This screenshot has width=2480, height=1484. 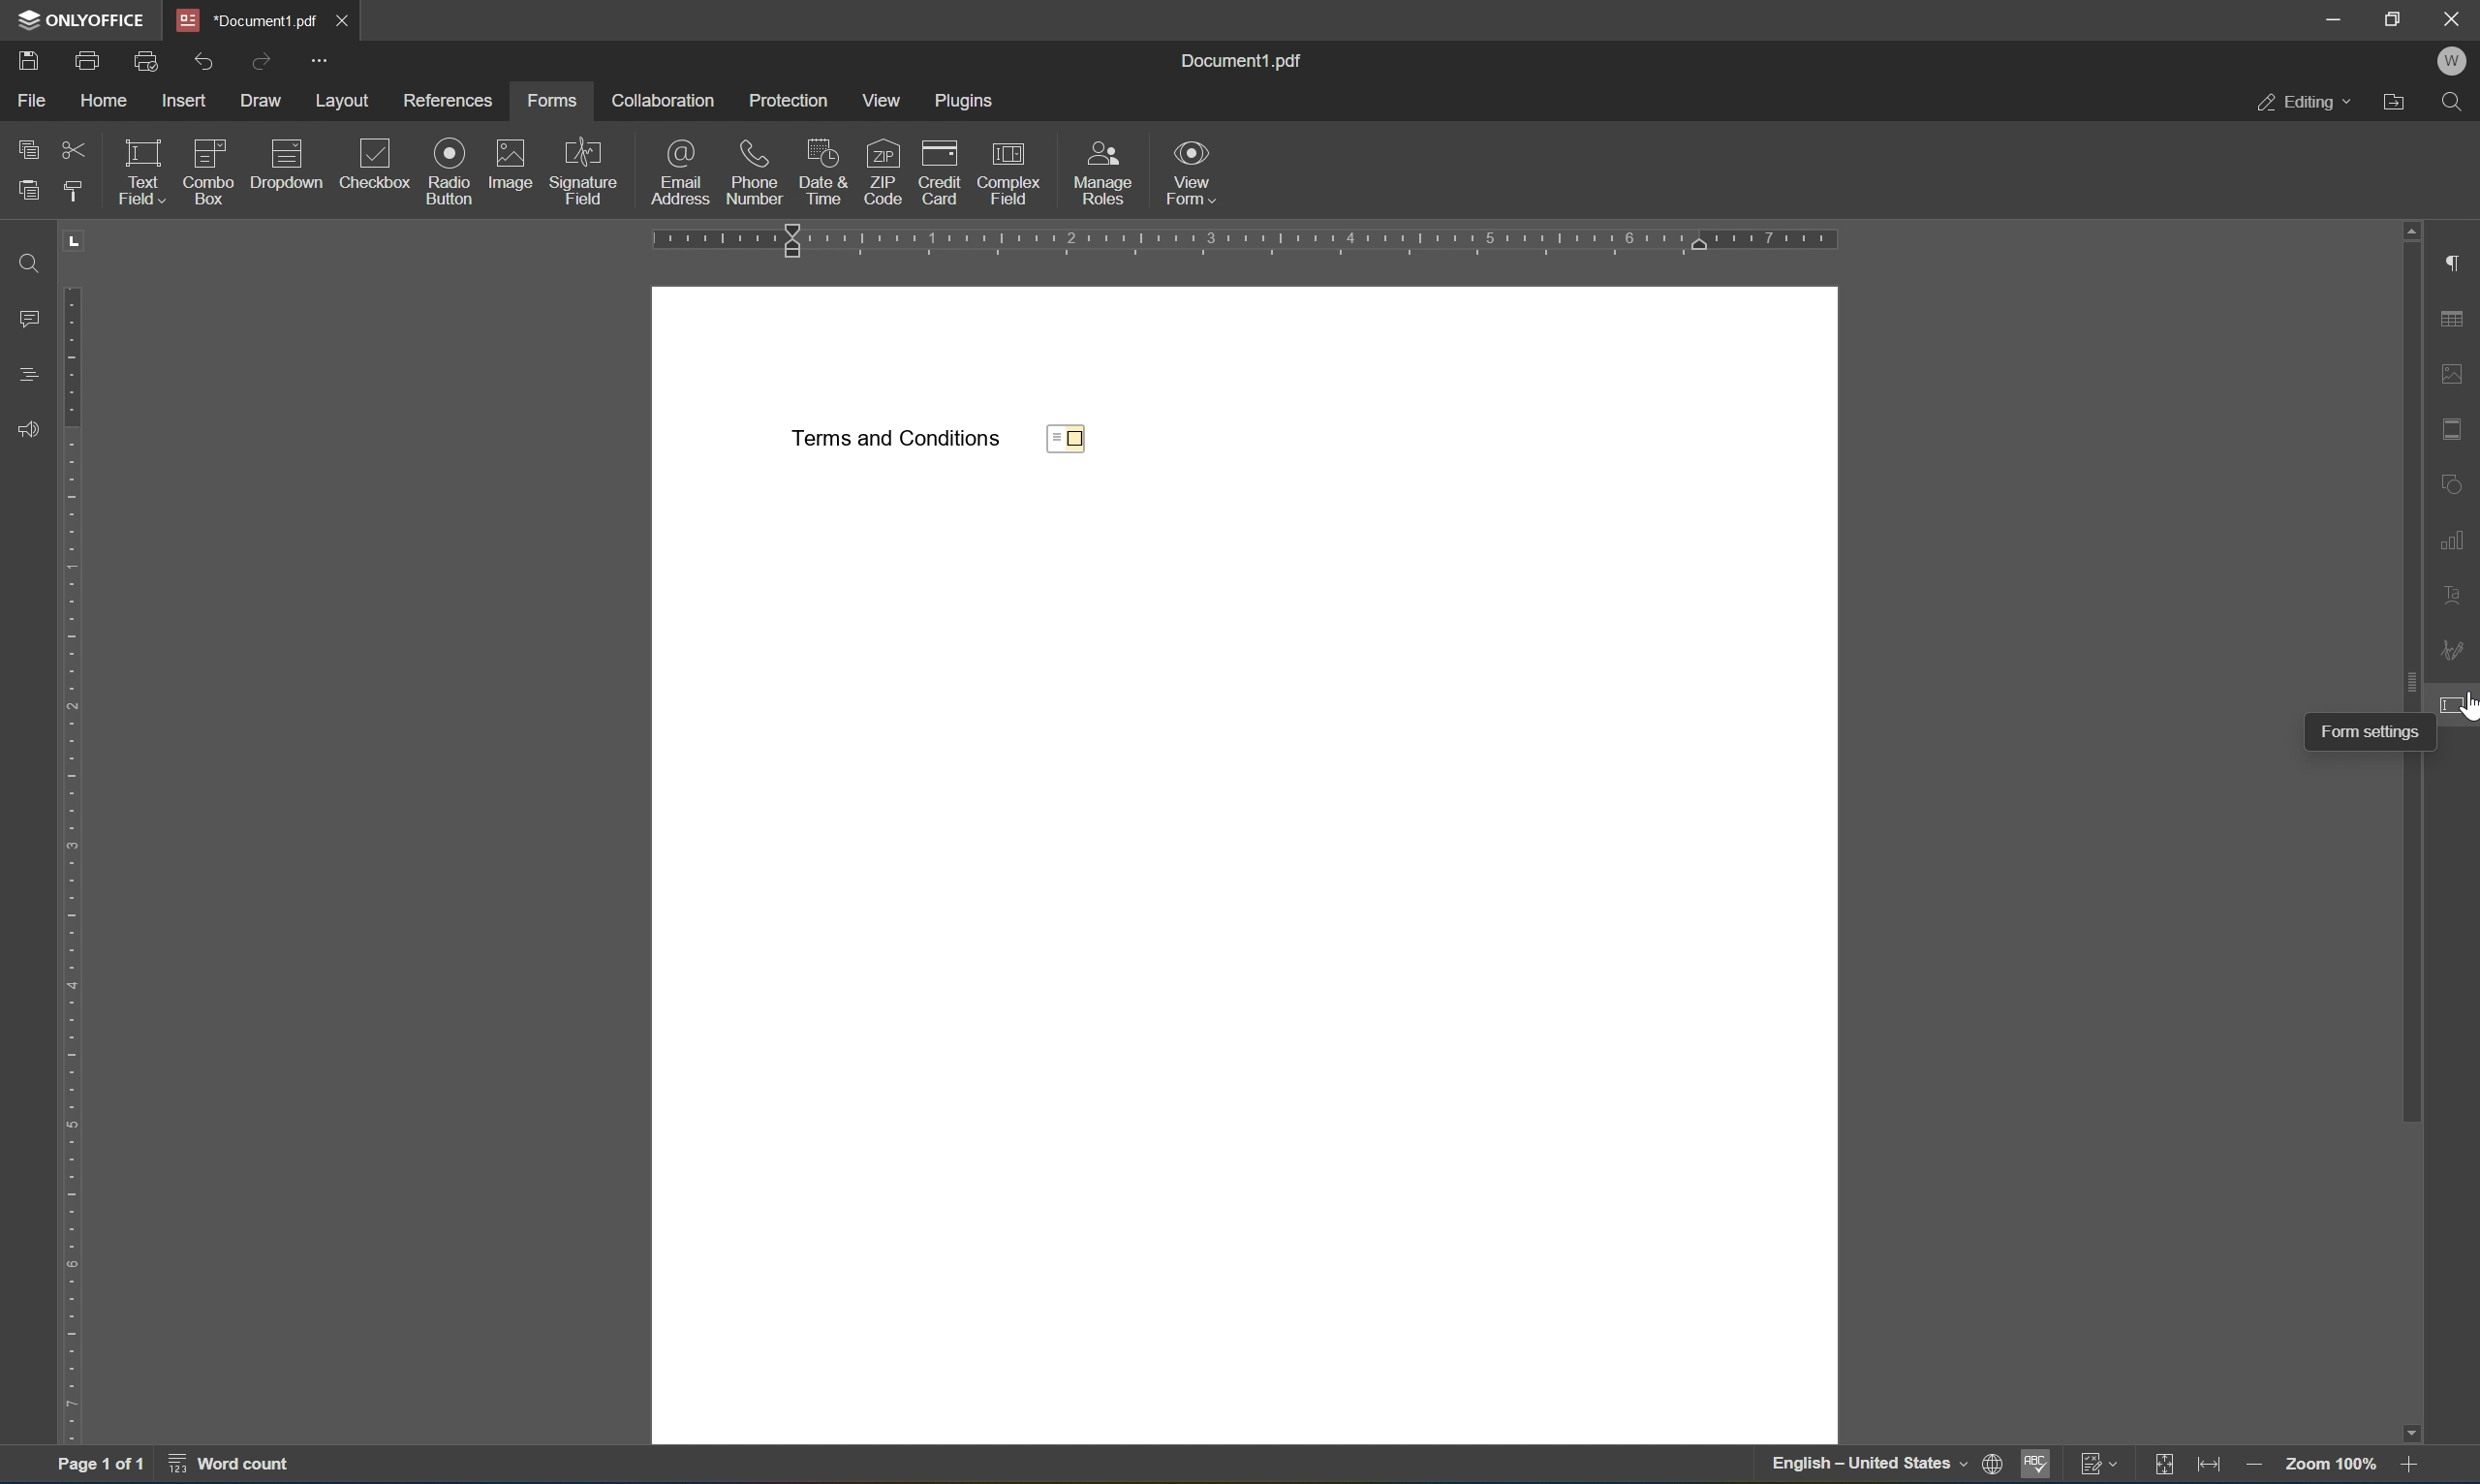 What do you see at coordinates (1009, 170) in the screenshot?
I see `complex field` at bounding box center [1009, 170].